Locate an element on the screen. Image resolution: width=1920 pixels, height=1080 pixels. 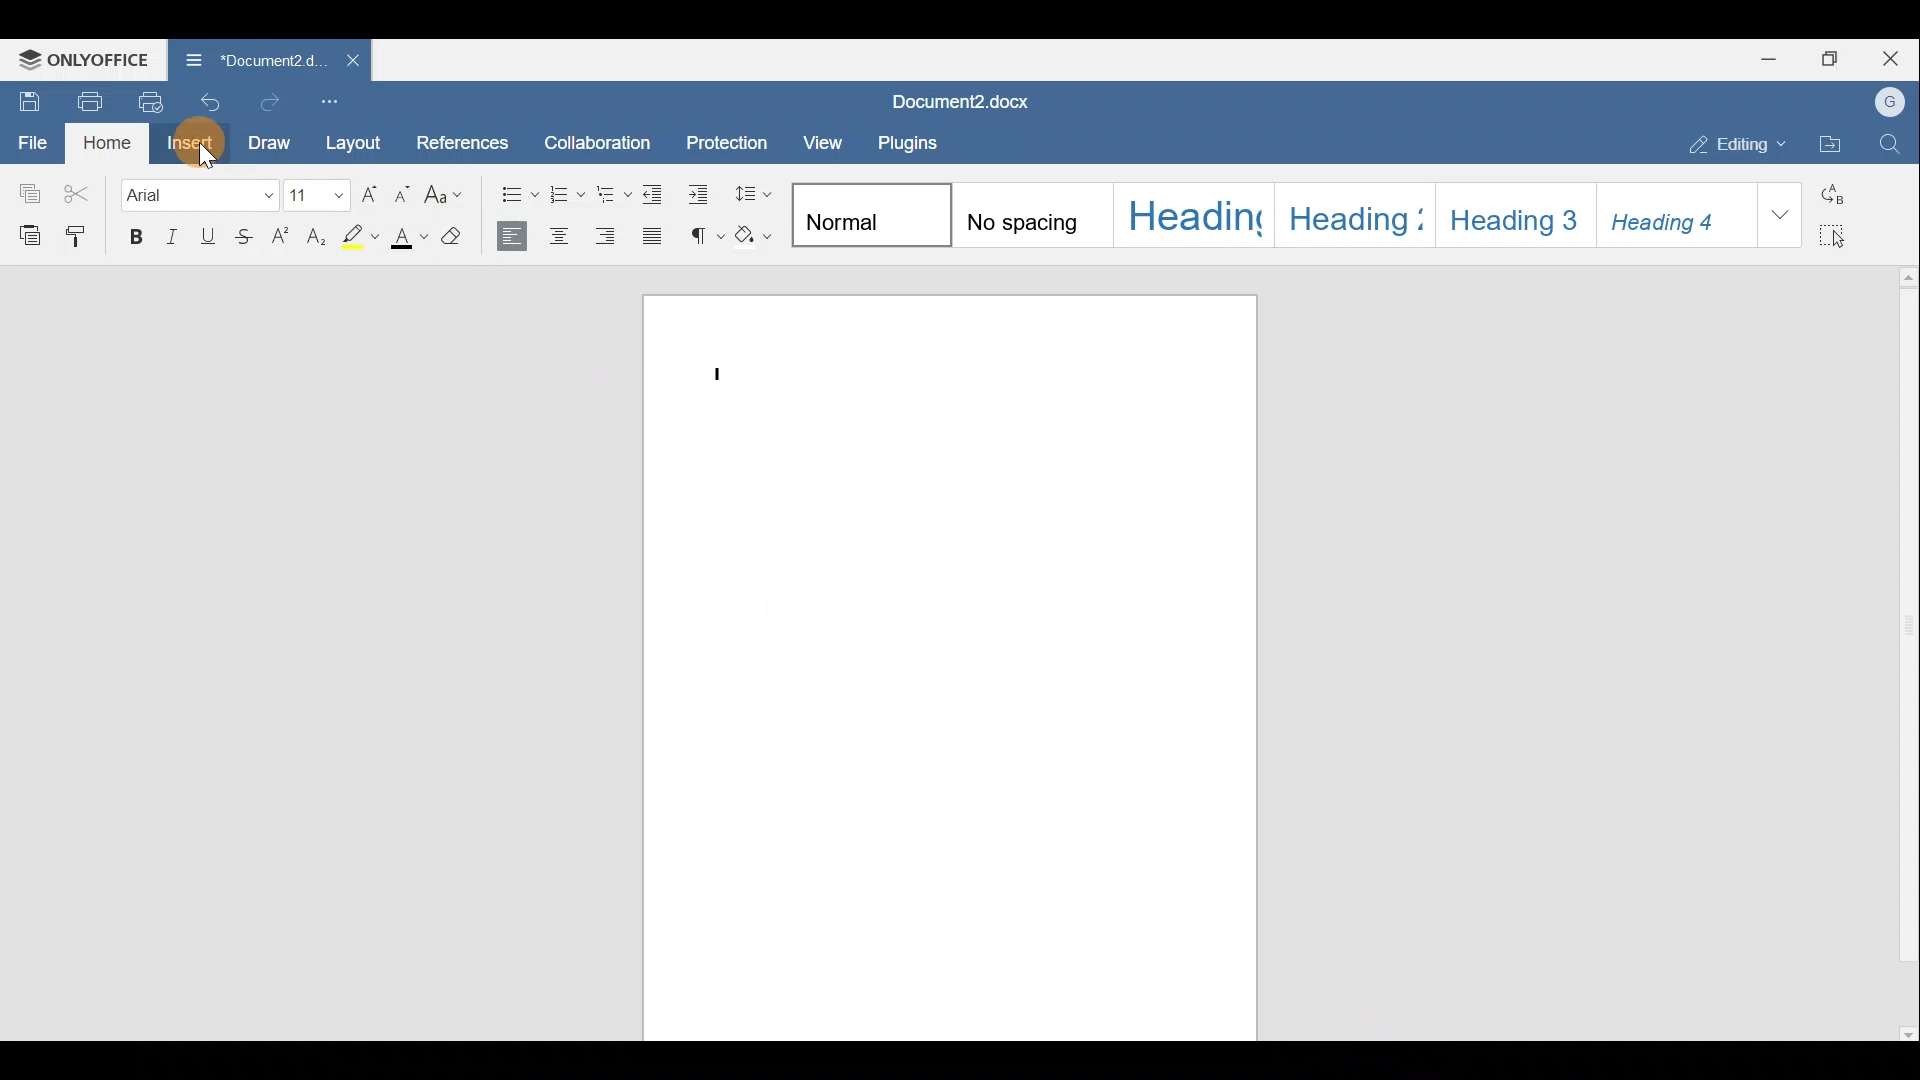
Document name is located at coordinates (246, 59).